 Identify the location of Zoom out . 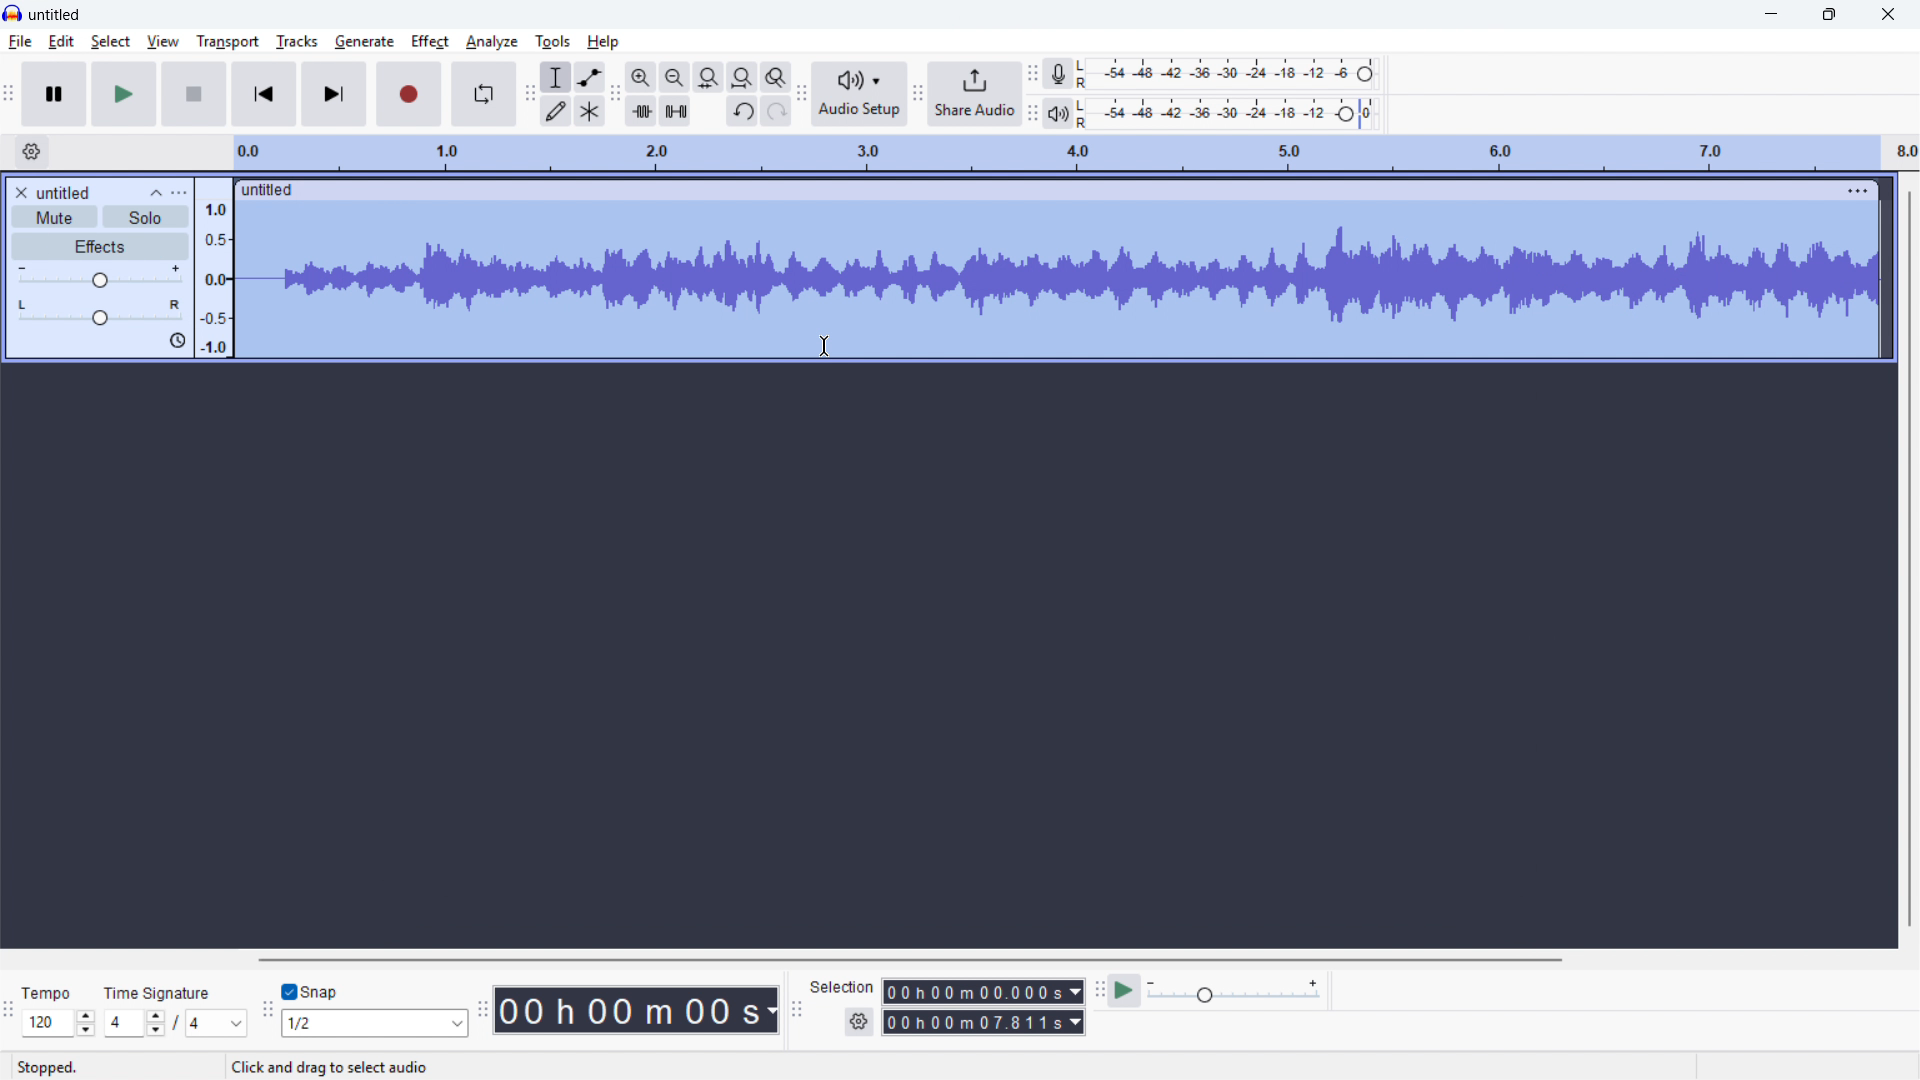
(674, 77).